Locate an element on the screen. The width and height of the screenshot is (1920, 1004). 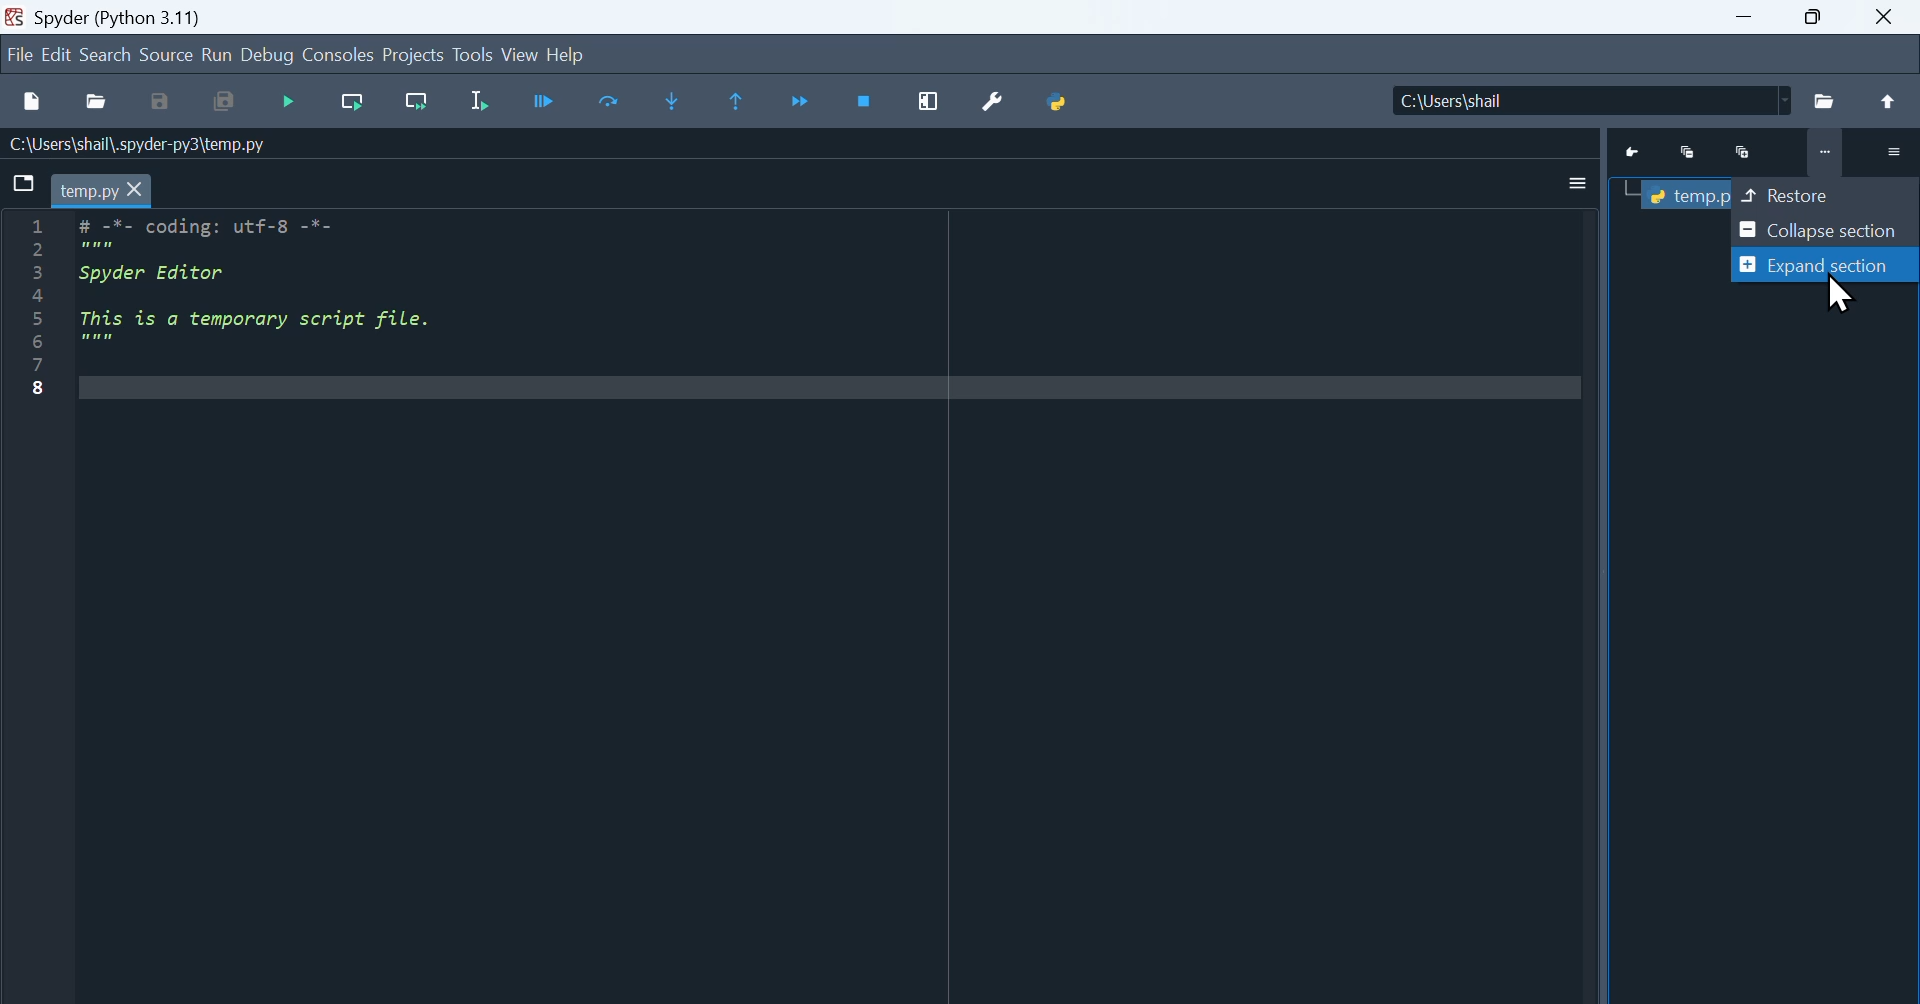
Go to is located at coordinates (1637, 153).